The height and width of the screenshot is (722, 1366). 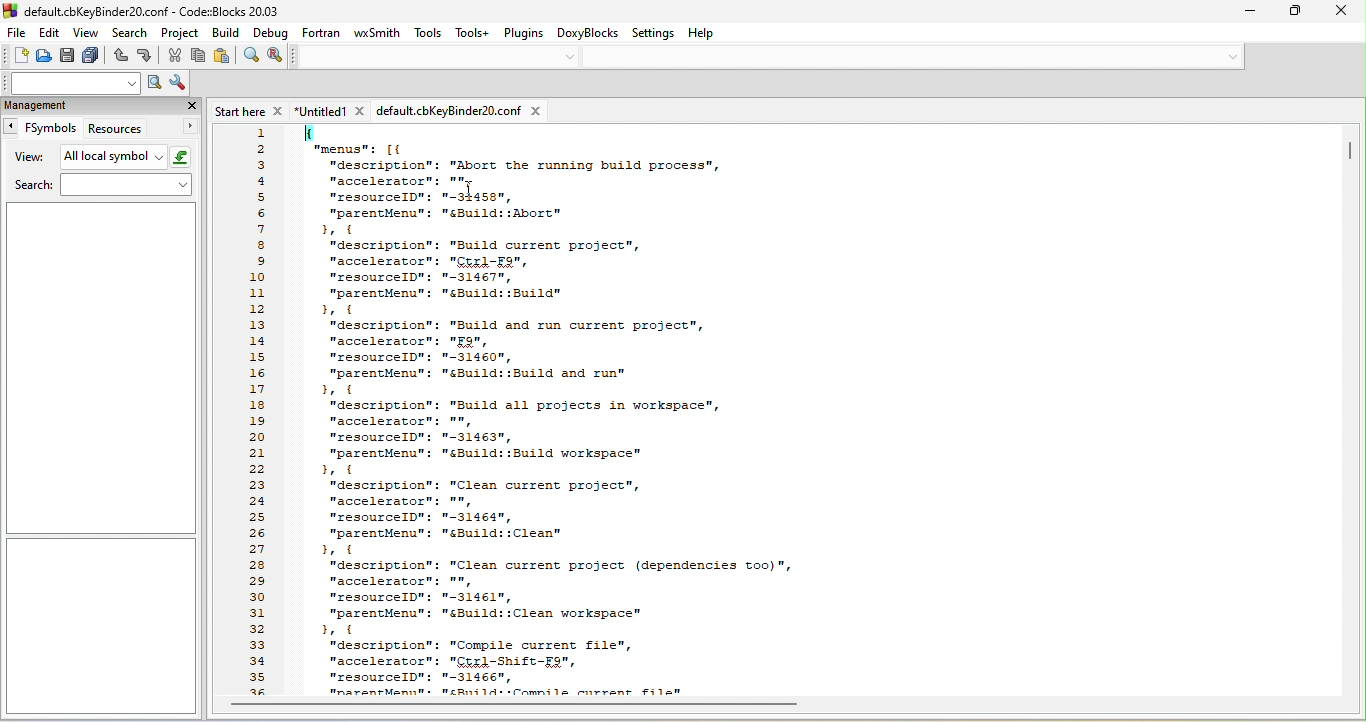 I want to click on wxsmith, so click(x=377, y=36).